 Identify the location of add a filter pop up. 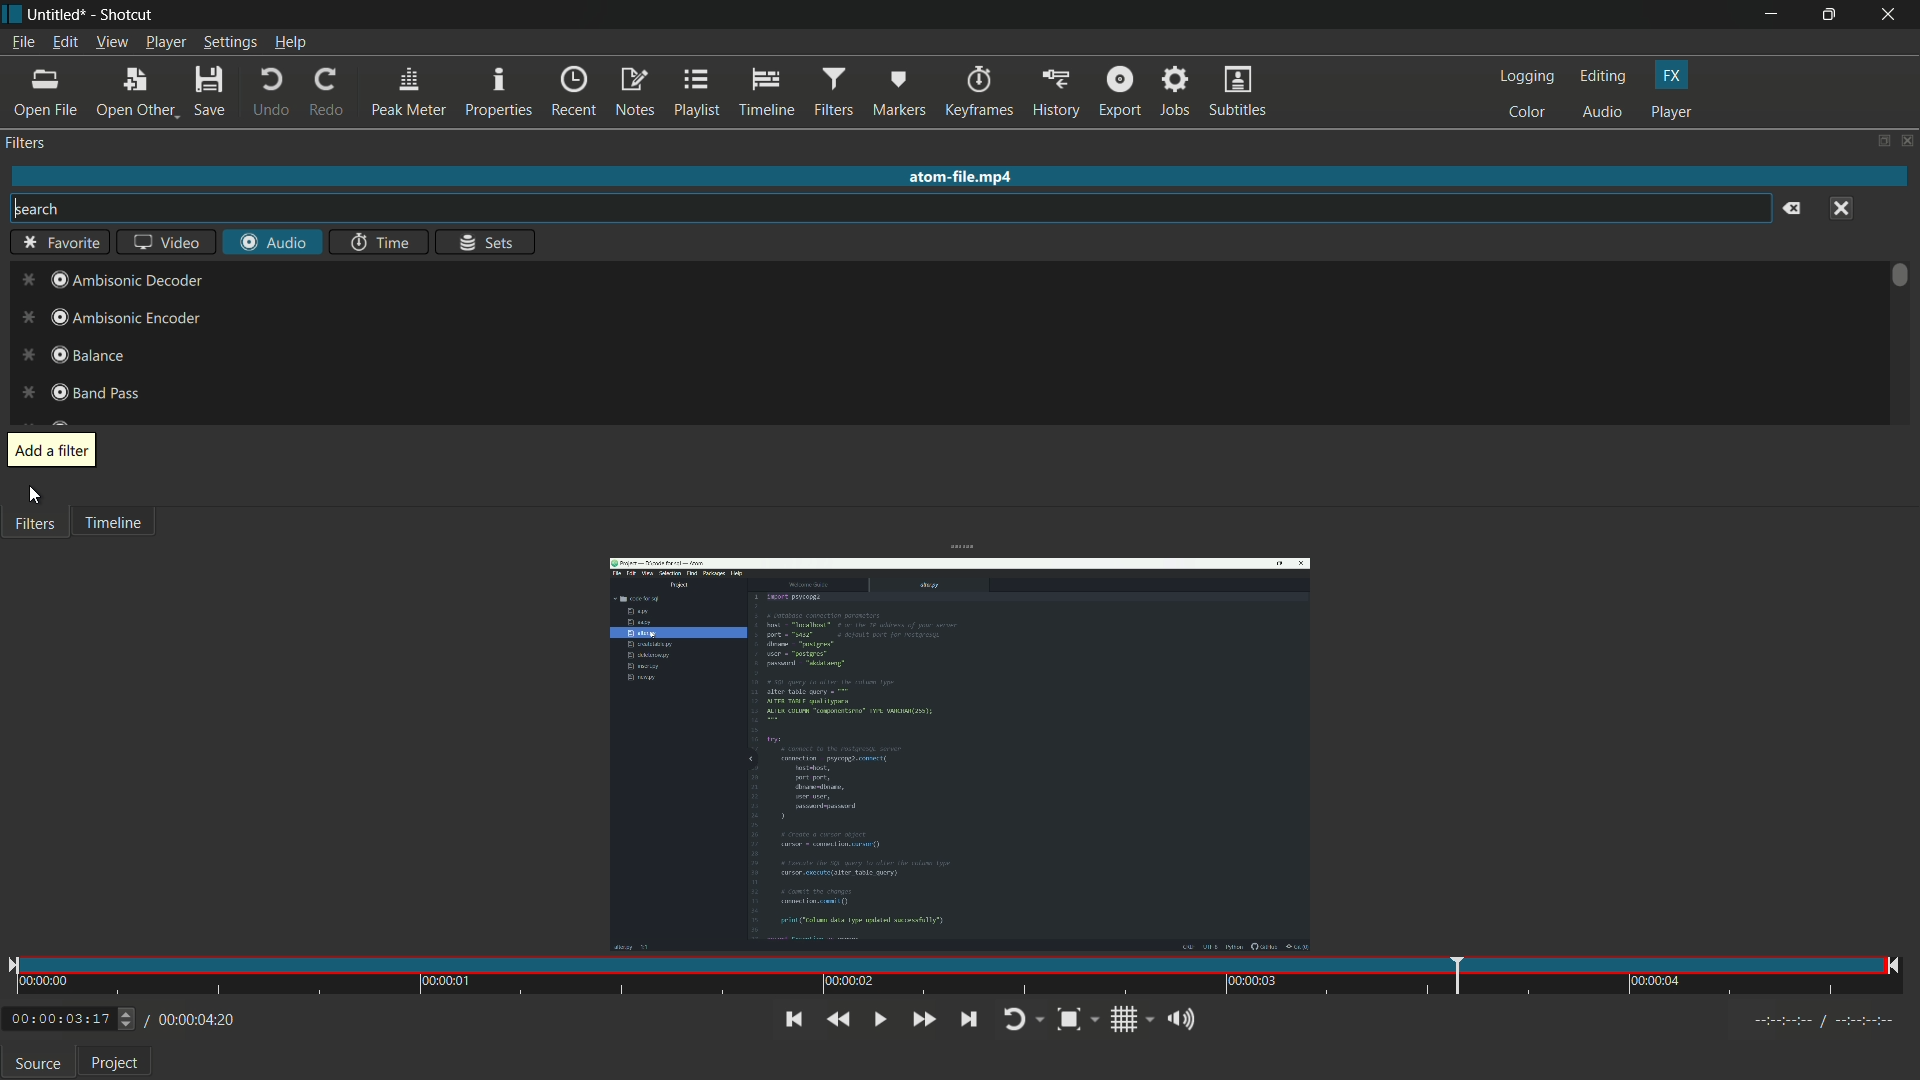
(52, 451).